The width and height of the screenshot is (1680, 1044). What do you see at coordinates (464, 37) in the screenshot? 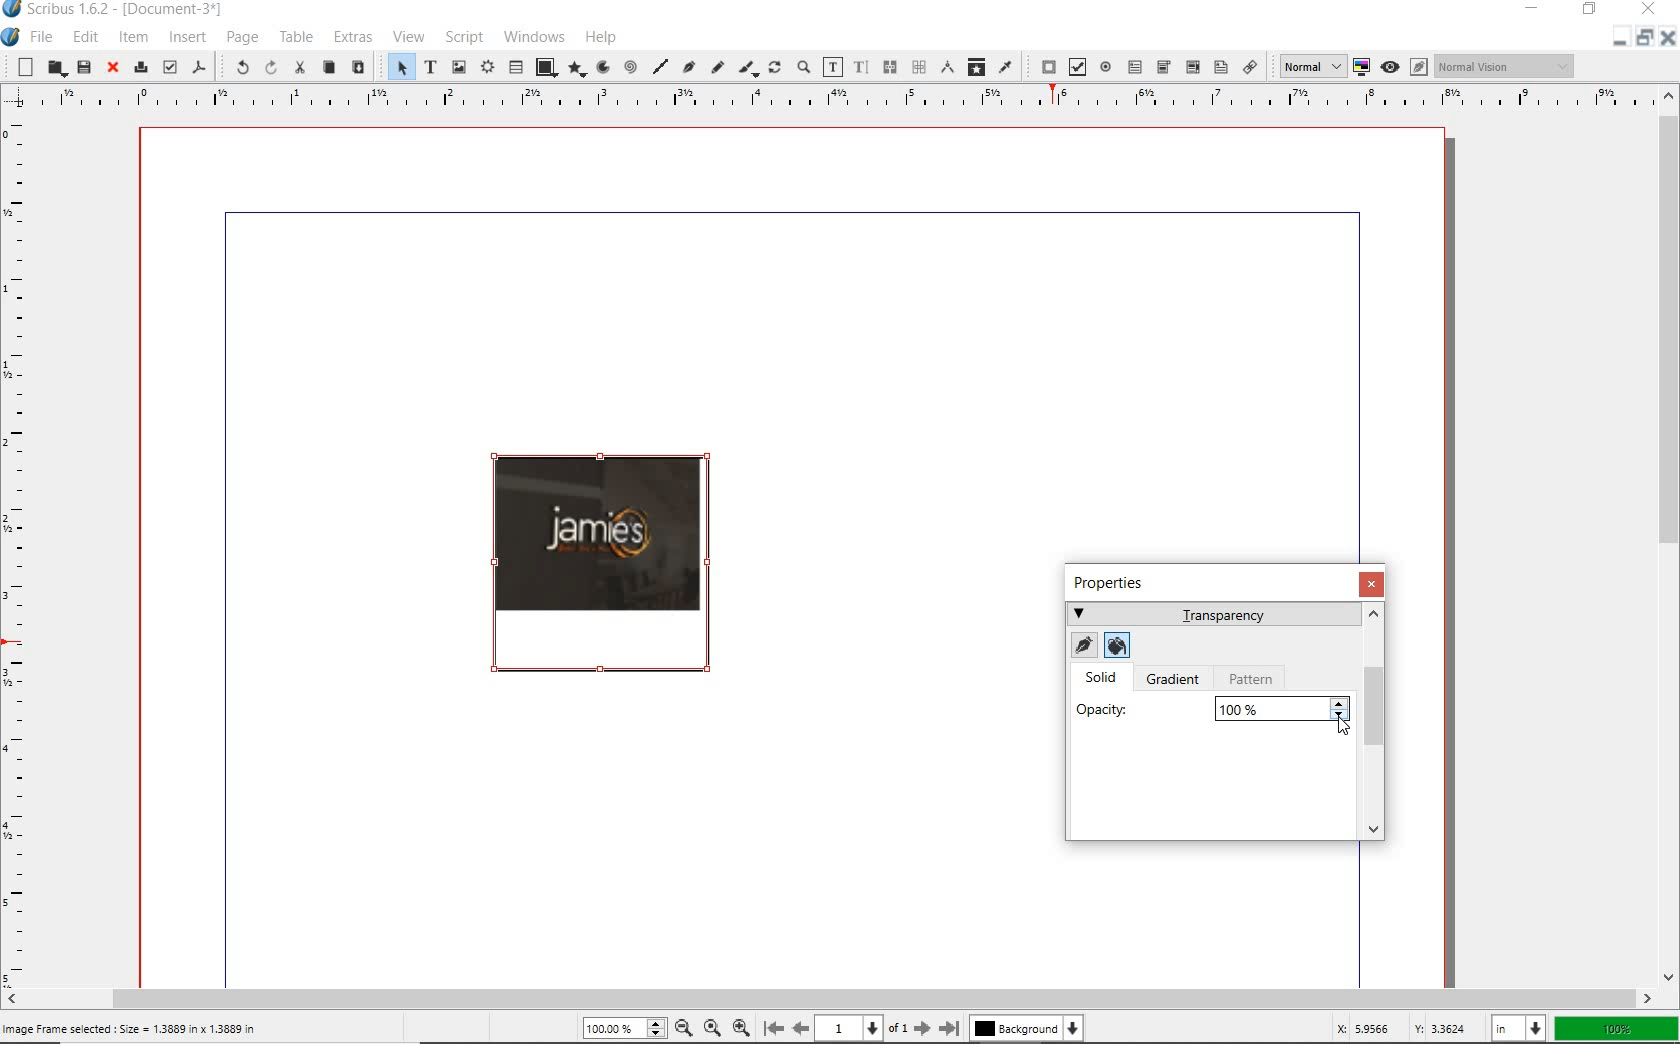
I see `SCRIPT` at bounding box center [464, 37].